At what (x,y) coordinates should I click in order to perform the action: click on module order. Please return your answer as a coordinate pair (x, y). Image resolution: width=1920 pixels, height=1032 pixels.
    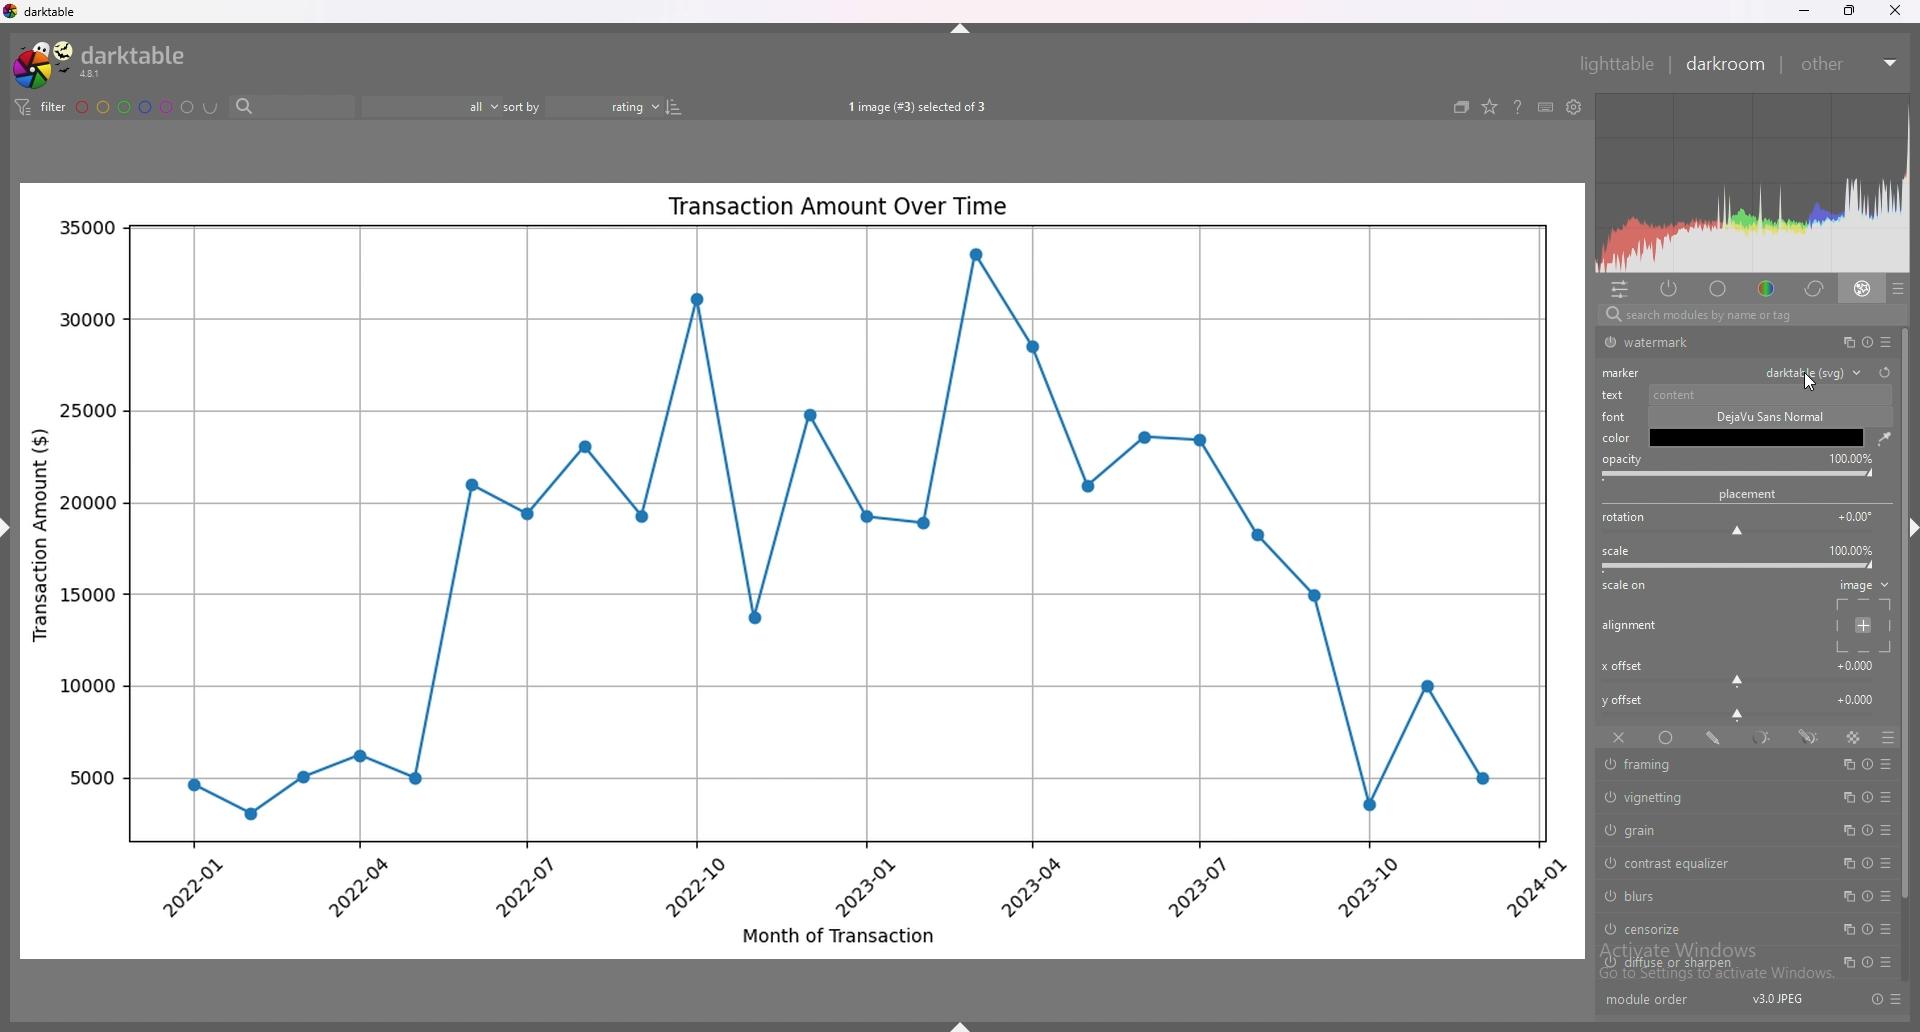
    Looking at the image, I should click on (1657, 1001).